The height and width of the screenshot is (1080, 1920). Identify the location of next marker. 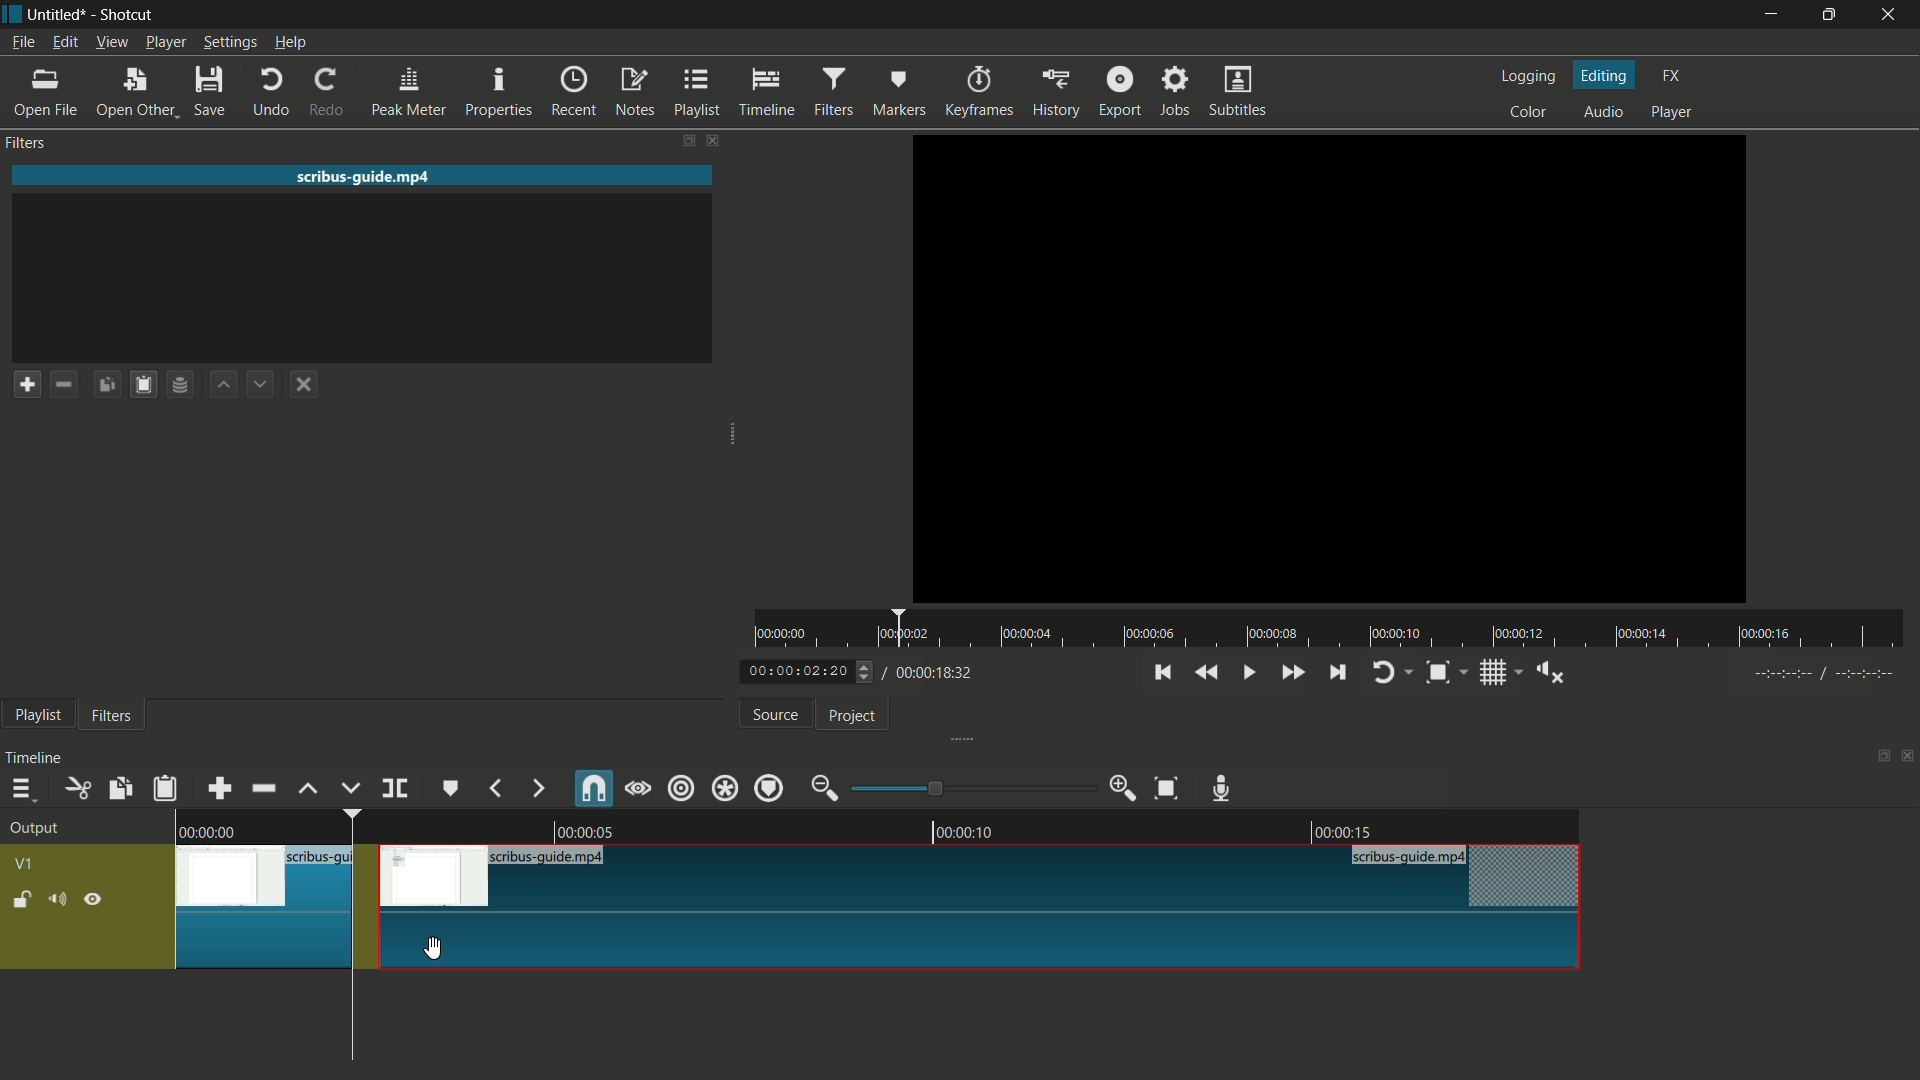
(539, 789).